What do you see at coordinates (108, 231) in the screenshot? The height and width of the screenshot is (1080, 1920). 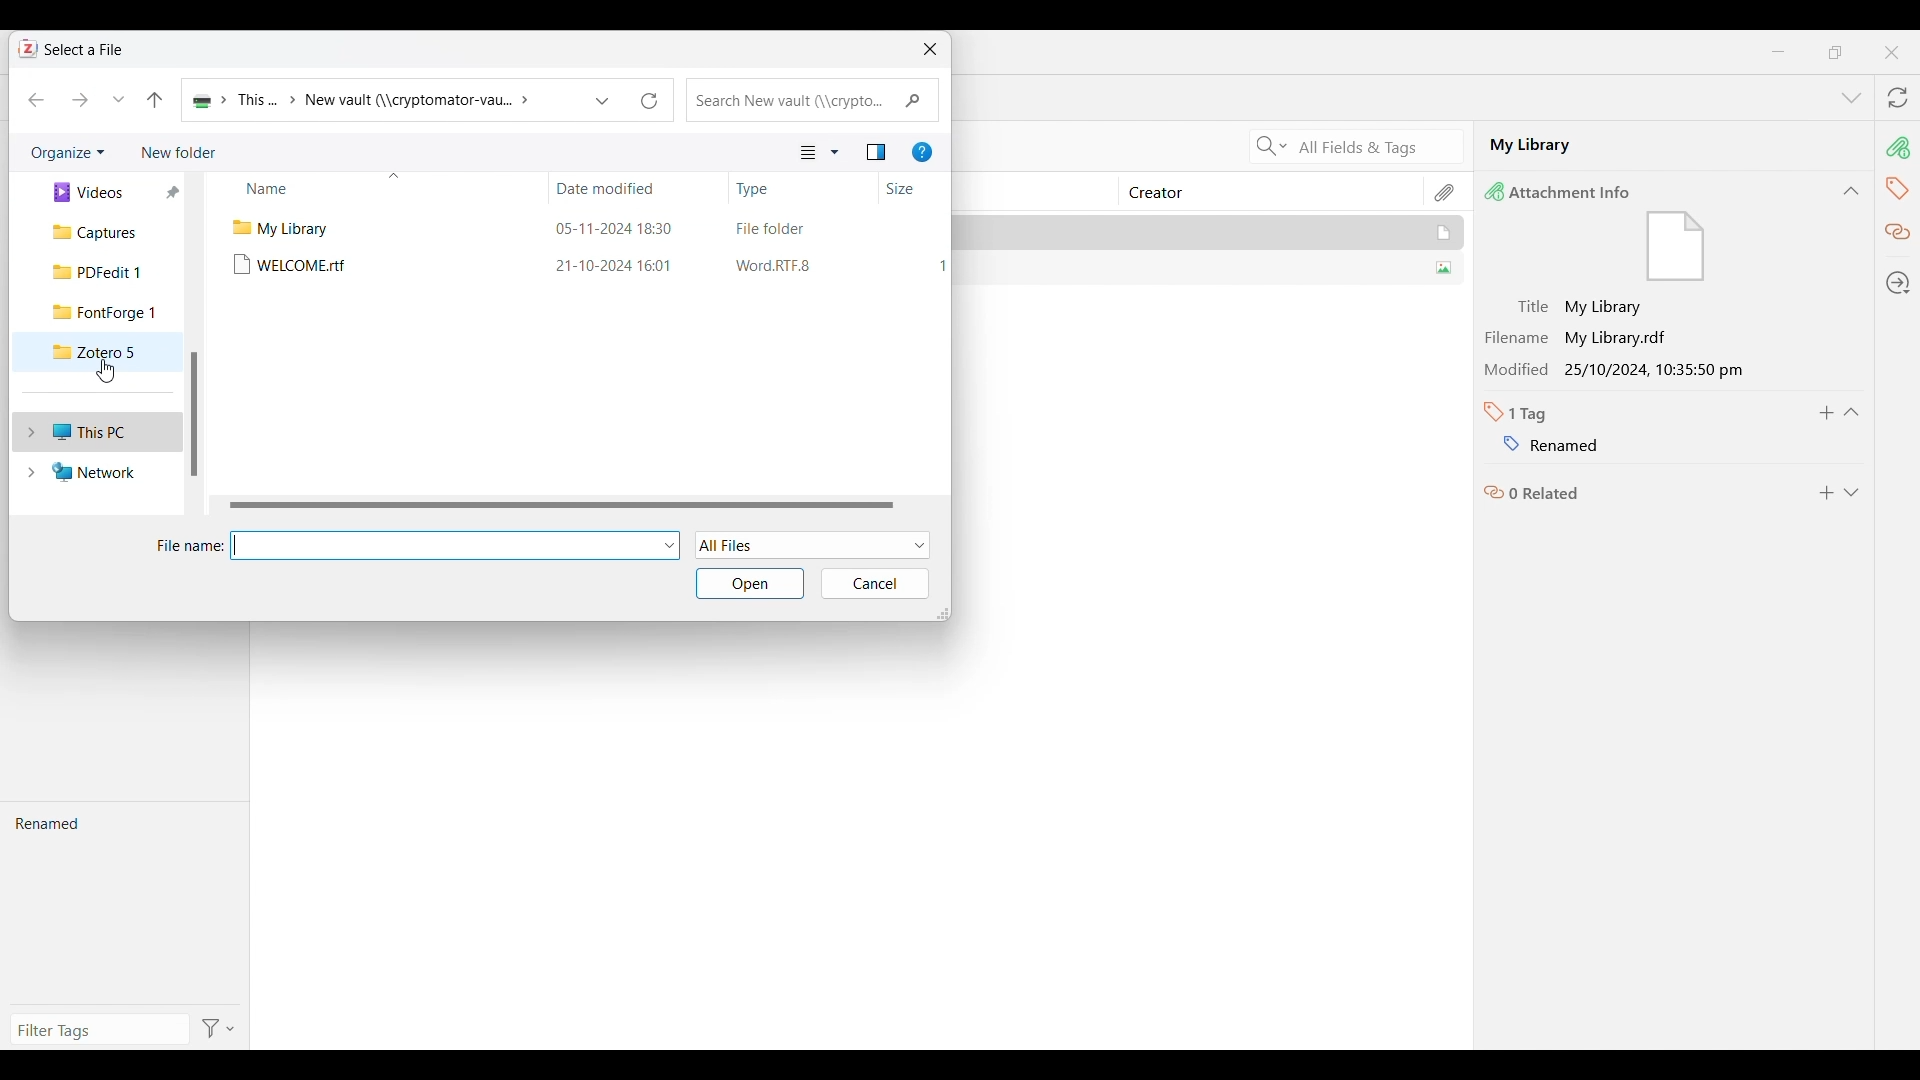 I see `Captures folder` at bounding box center [108, 231].